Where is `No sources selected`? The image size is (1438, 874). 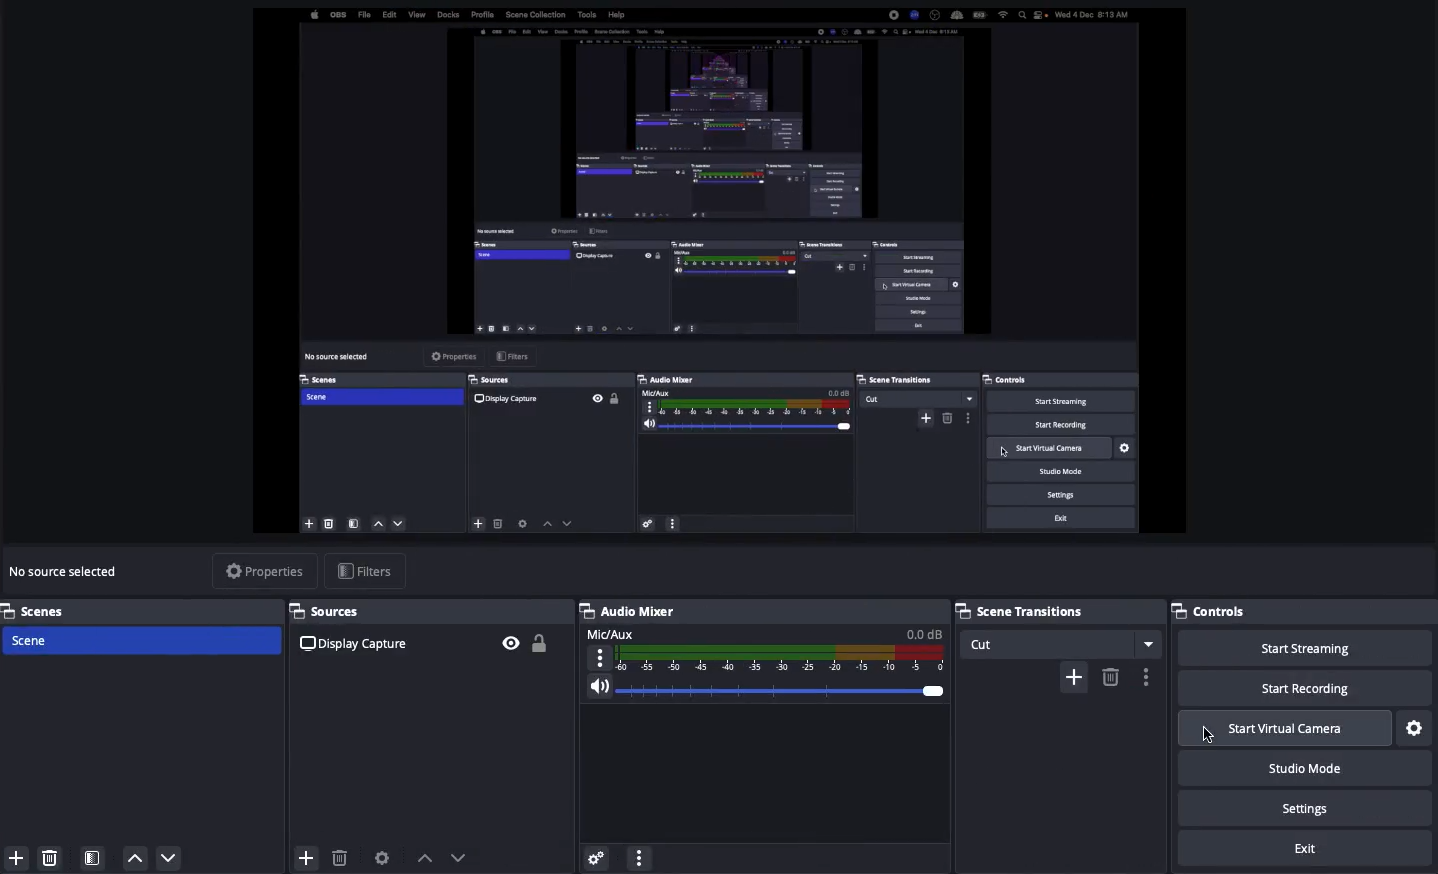
No sources selected is located at coordinates (67, 572).